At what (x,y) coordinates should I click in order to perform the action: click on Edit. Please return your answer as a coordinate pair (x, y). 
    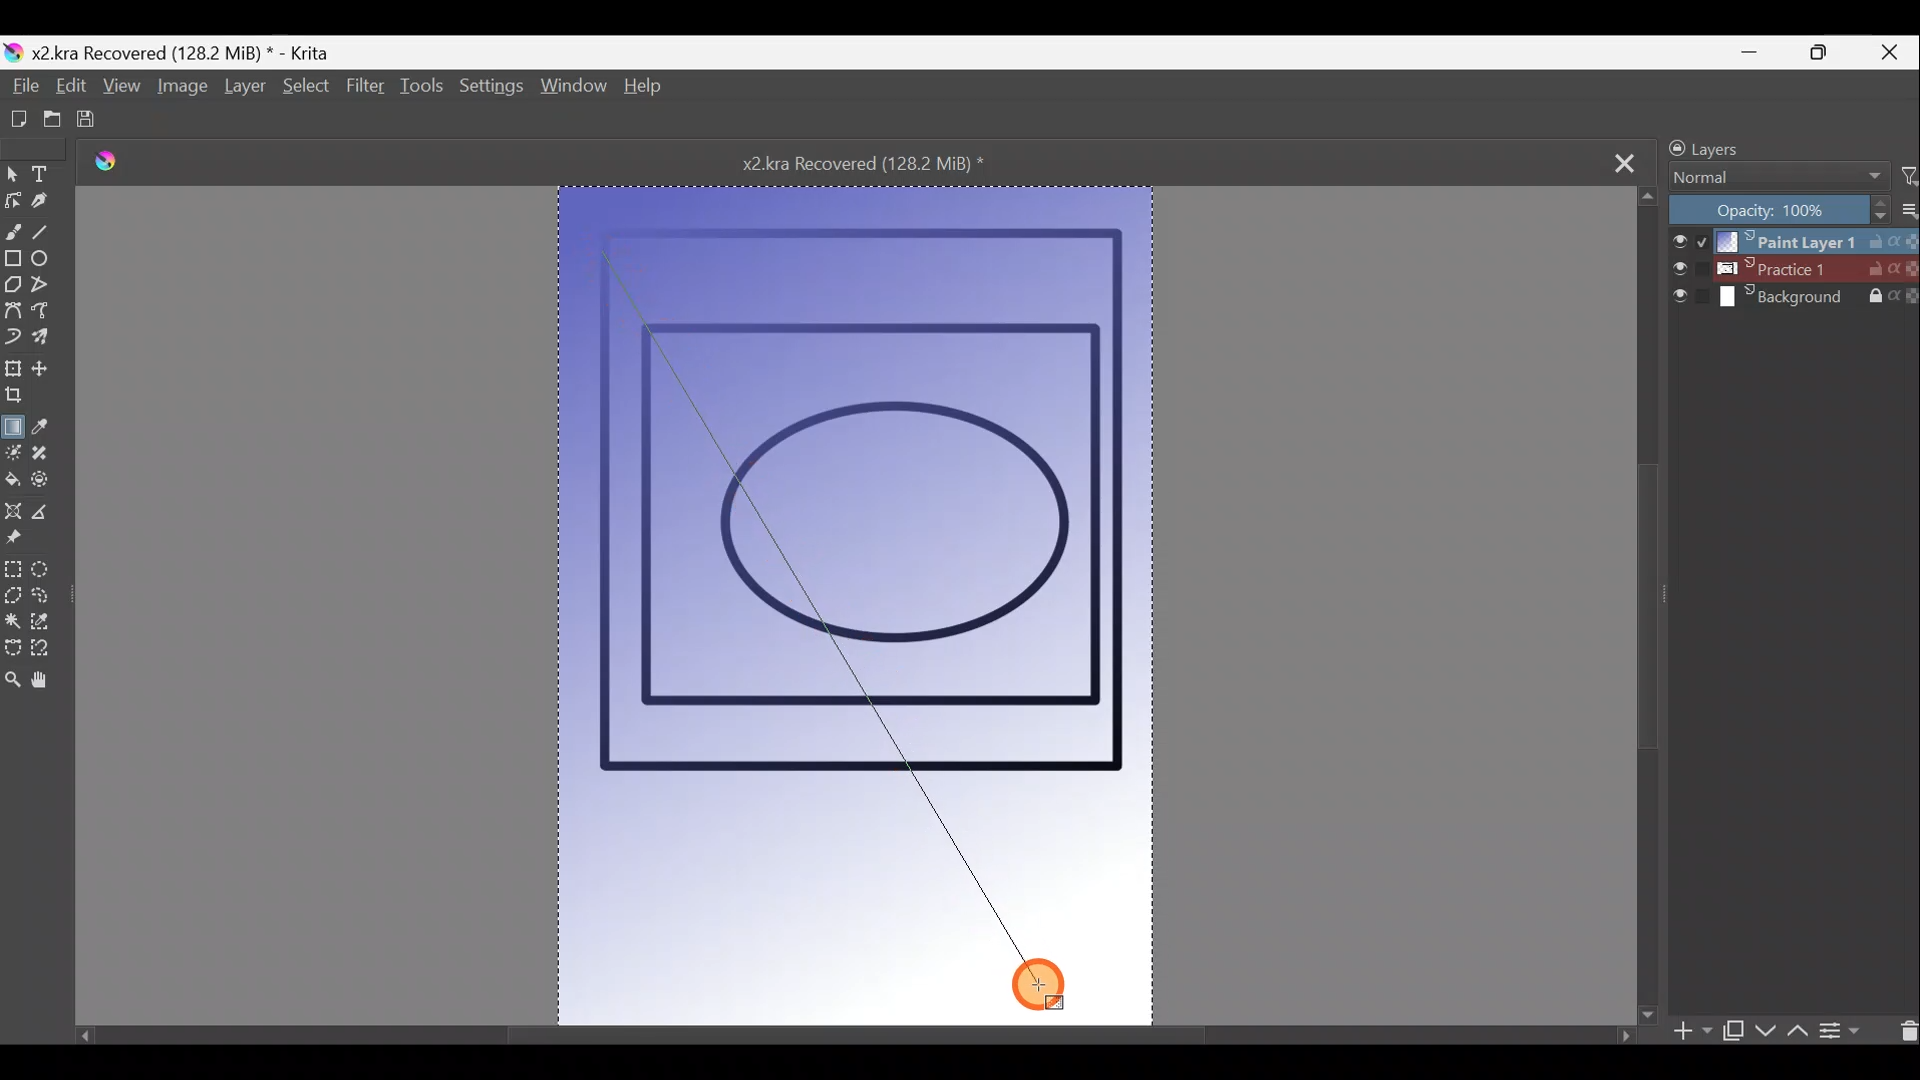
    Looking at the image, I should click on (69, 90).